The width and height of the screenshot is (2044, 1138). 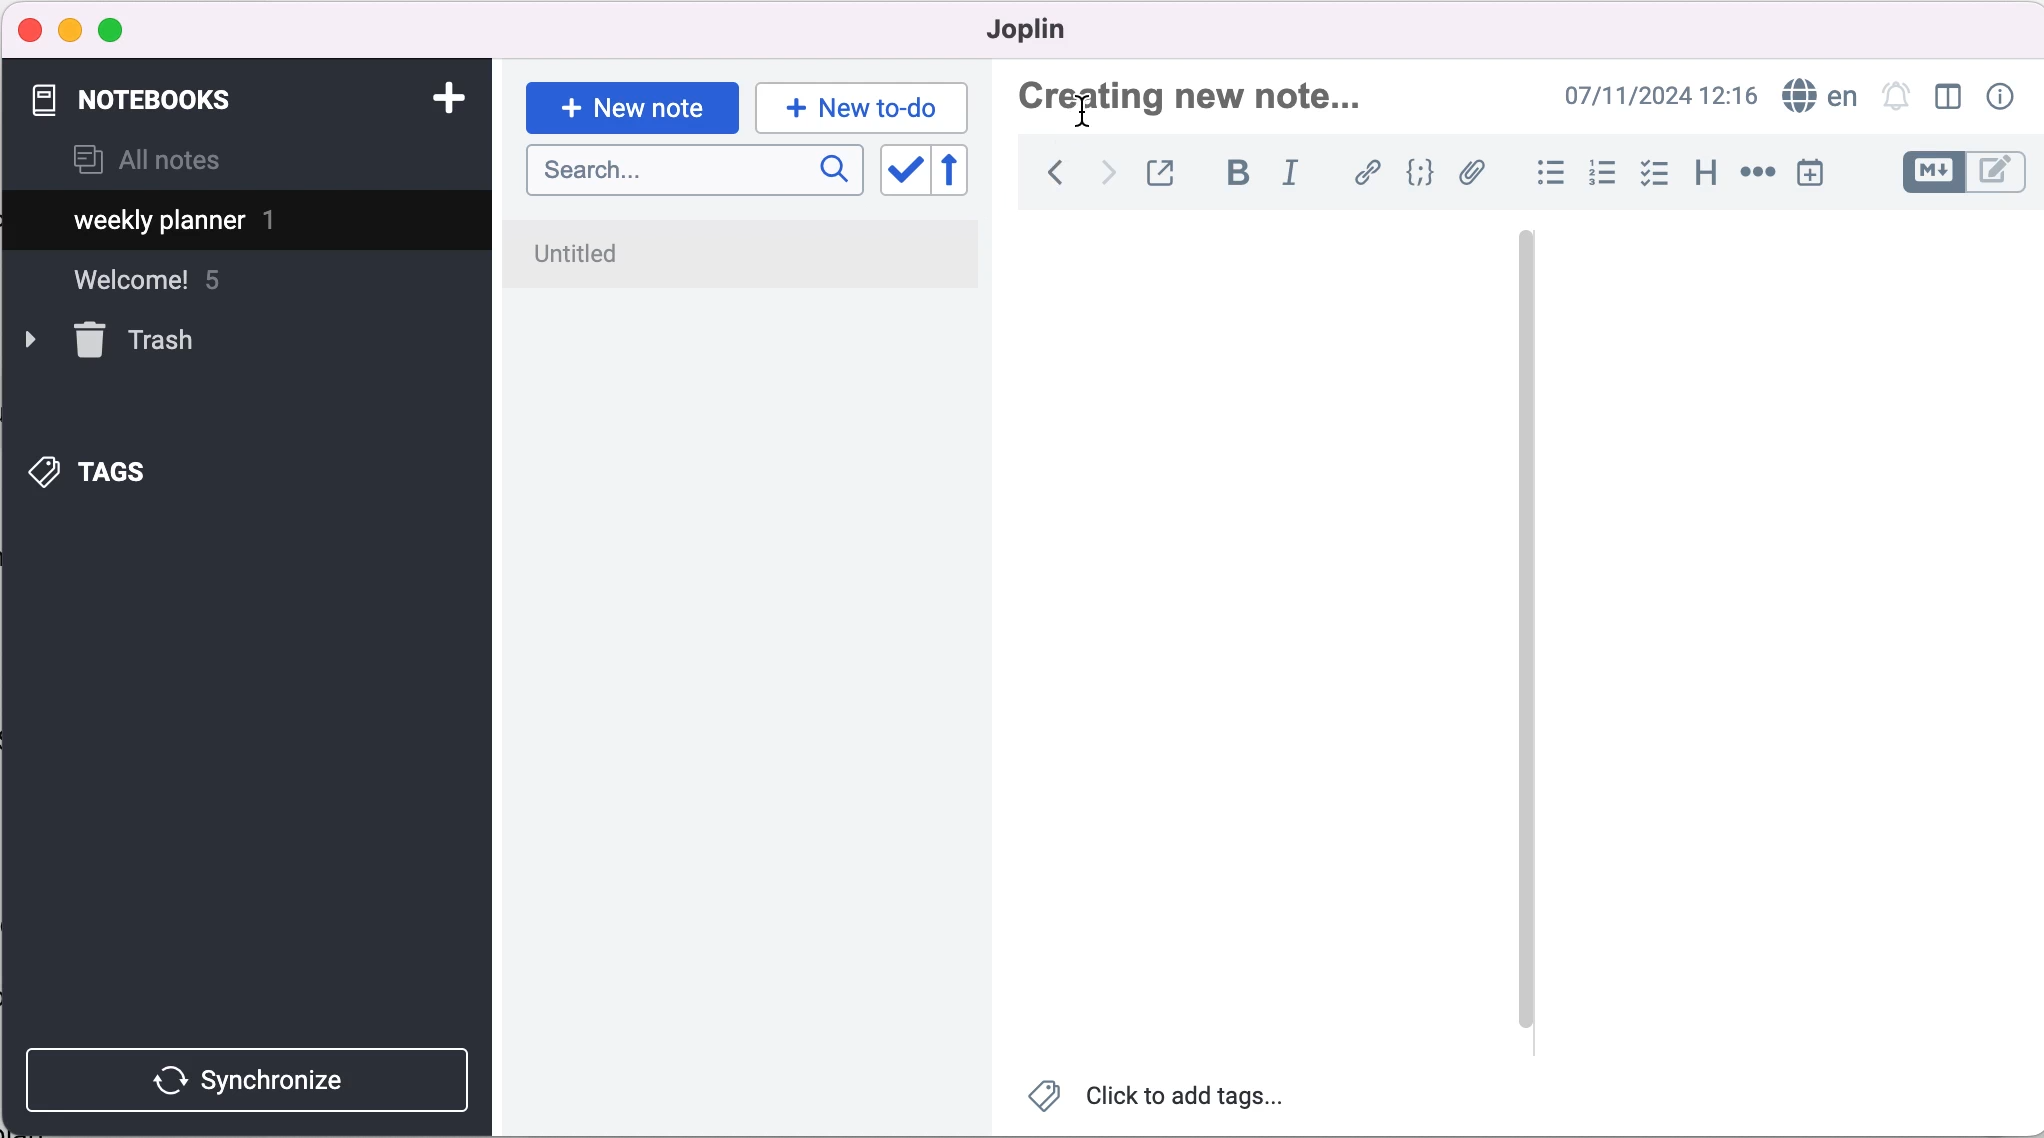 I want to click on italic, so click(x=1298, y=172).